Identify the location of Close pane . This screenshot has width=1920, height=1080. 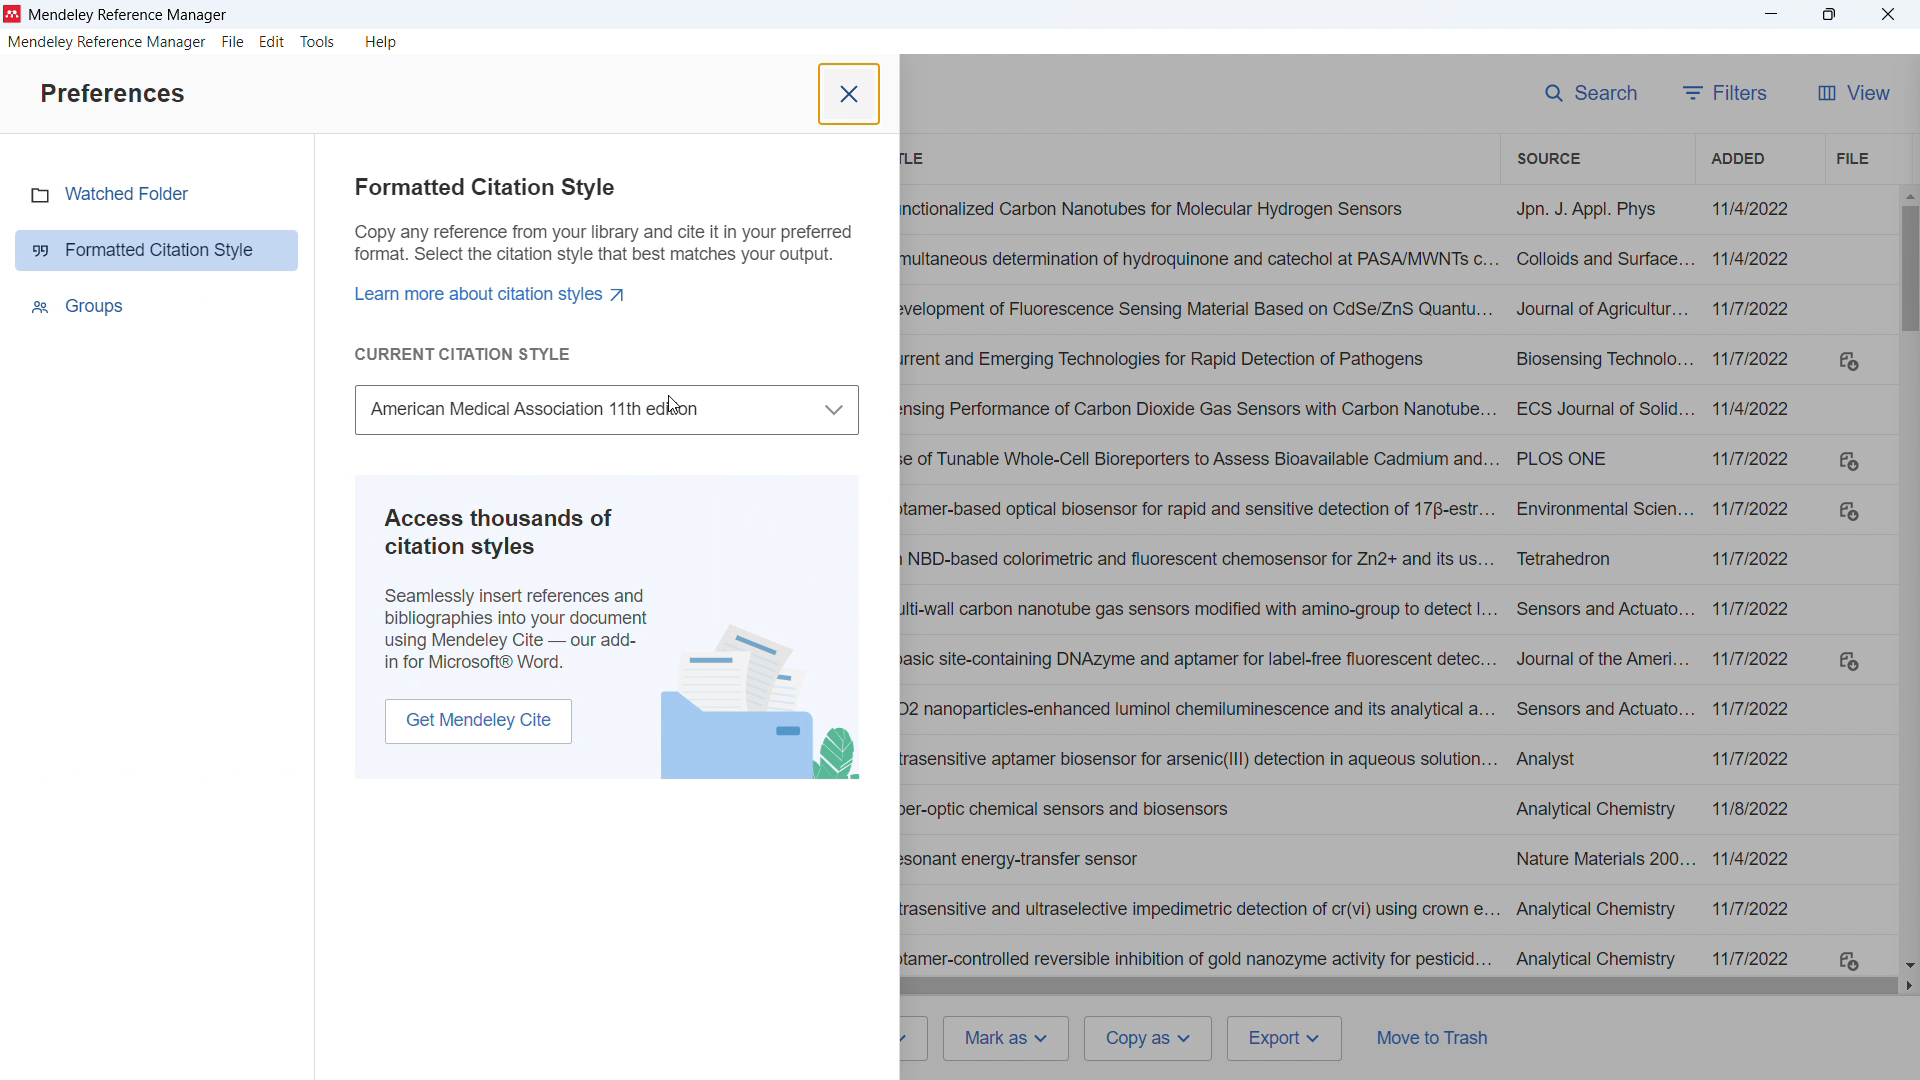
(848, 93).